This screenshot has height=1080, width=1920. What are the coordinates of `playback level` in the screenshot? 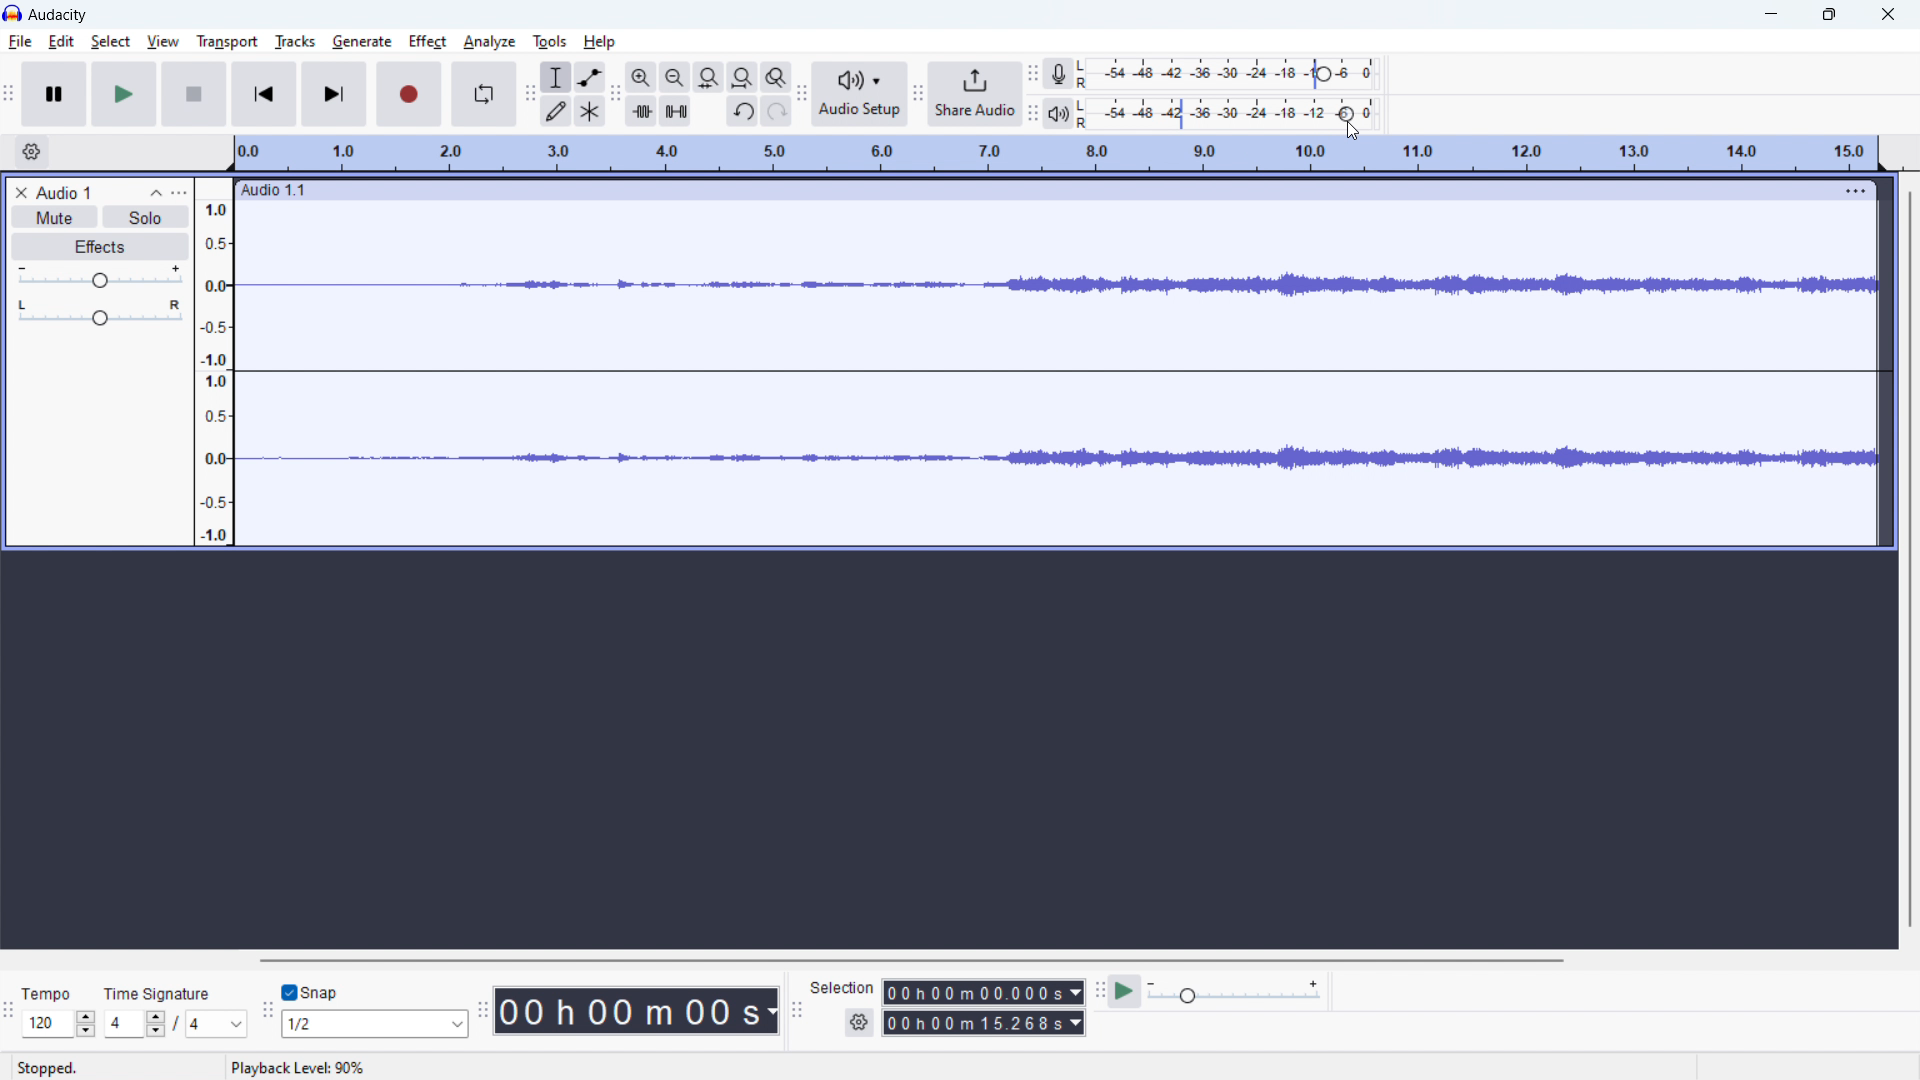 It's located at (1227, 112).